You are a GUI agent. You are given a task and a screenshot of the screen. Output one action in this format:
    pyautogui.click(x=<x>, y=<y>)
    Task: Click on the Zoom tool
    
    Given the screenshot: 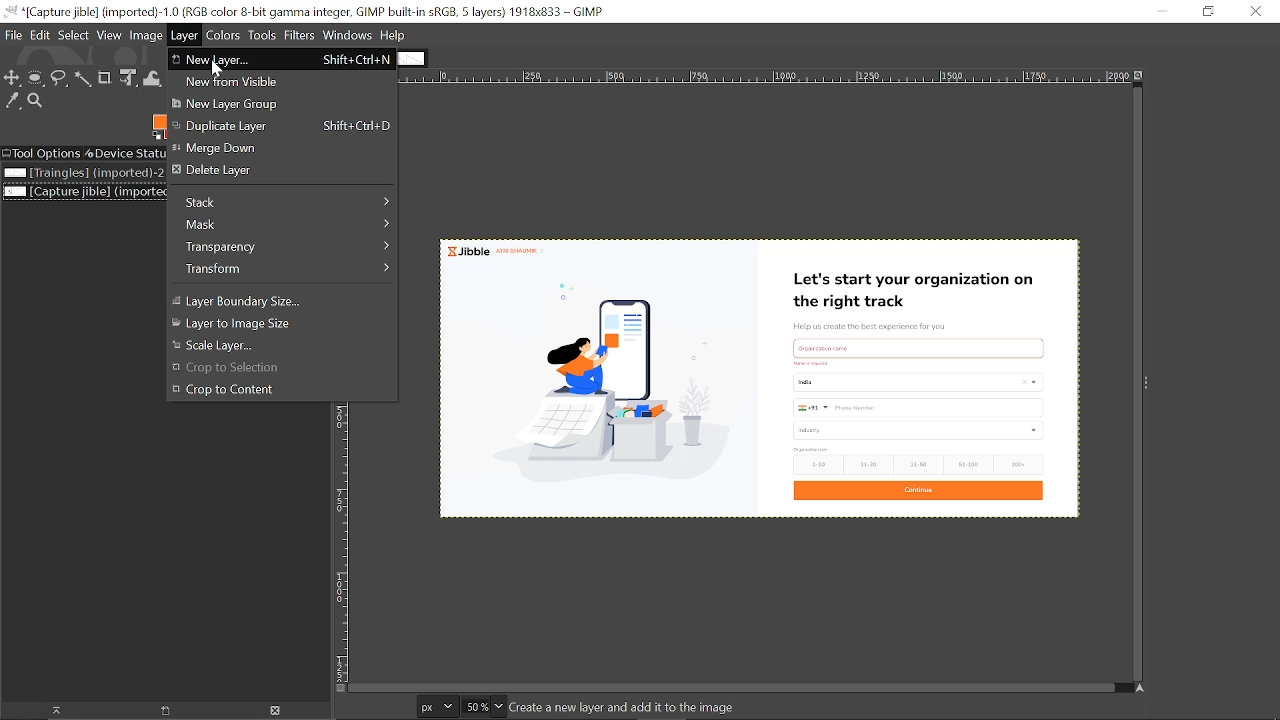 What is the action you would take?
    pyautogui.click(x=39, y=102)
    